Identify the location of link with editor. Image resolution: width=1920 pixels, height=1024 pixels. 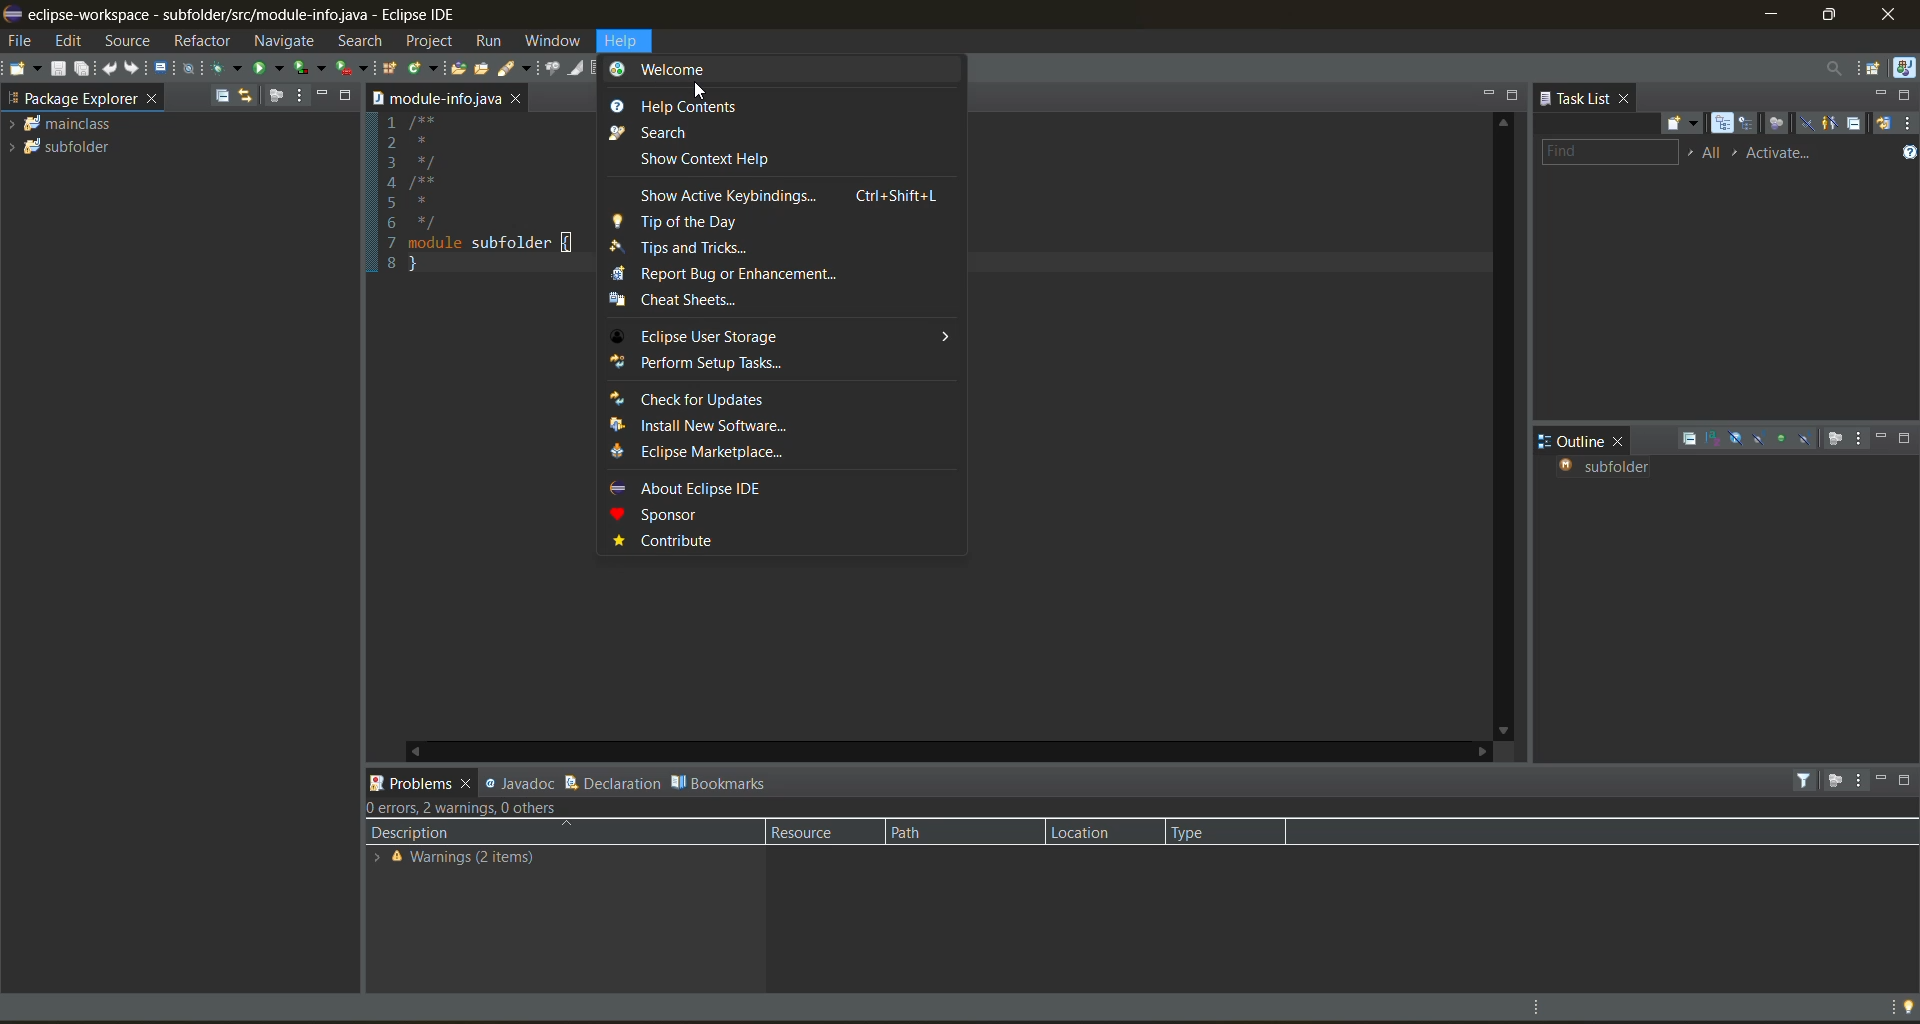
(246, 97).